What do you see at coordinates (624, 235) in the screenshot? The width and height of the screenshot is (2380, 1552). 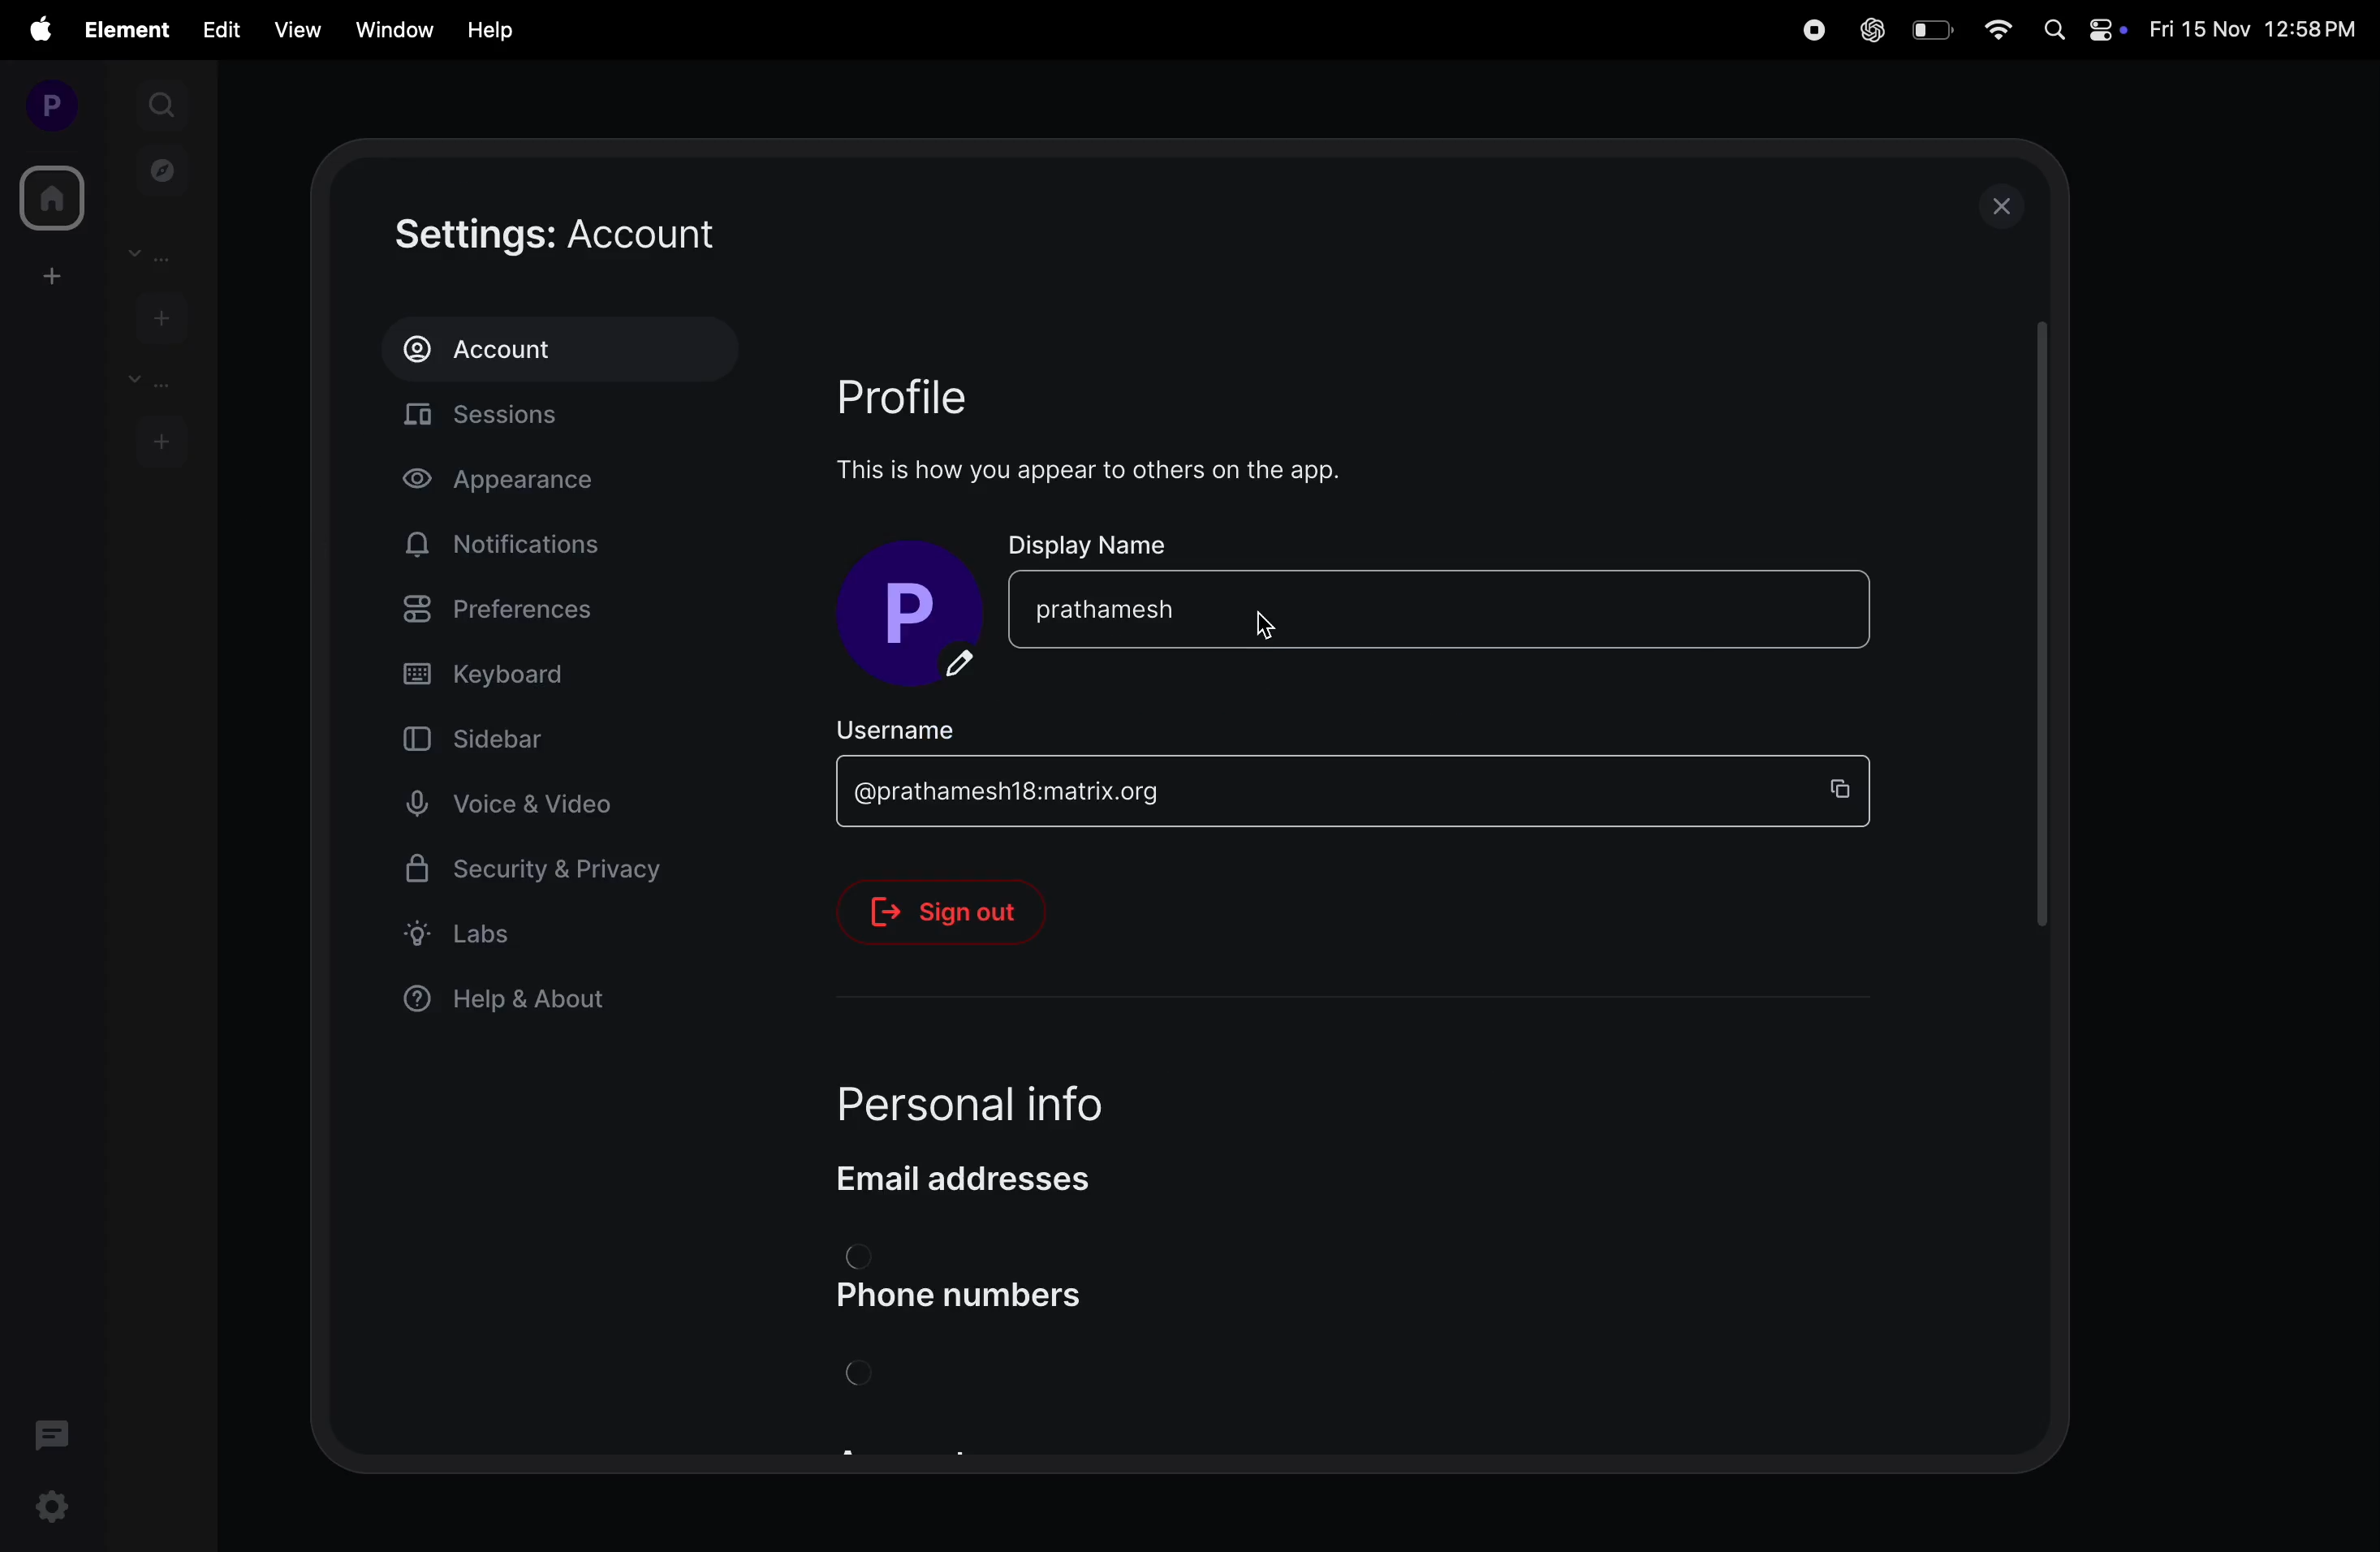 I see `settings account` at bounding box center [624, 235].